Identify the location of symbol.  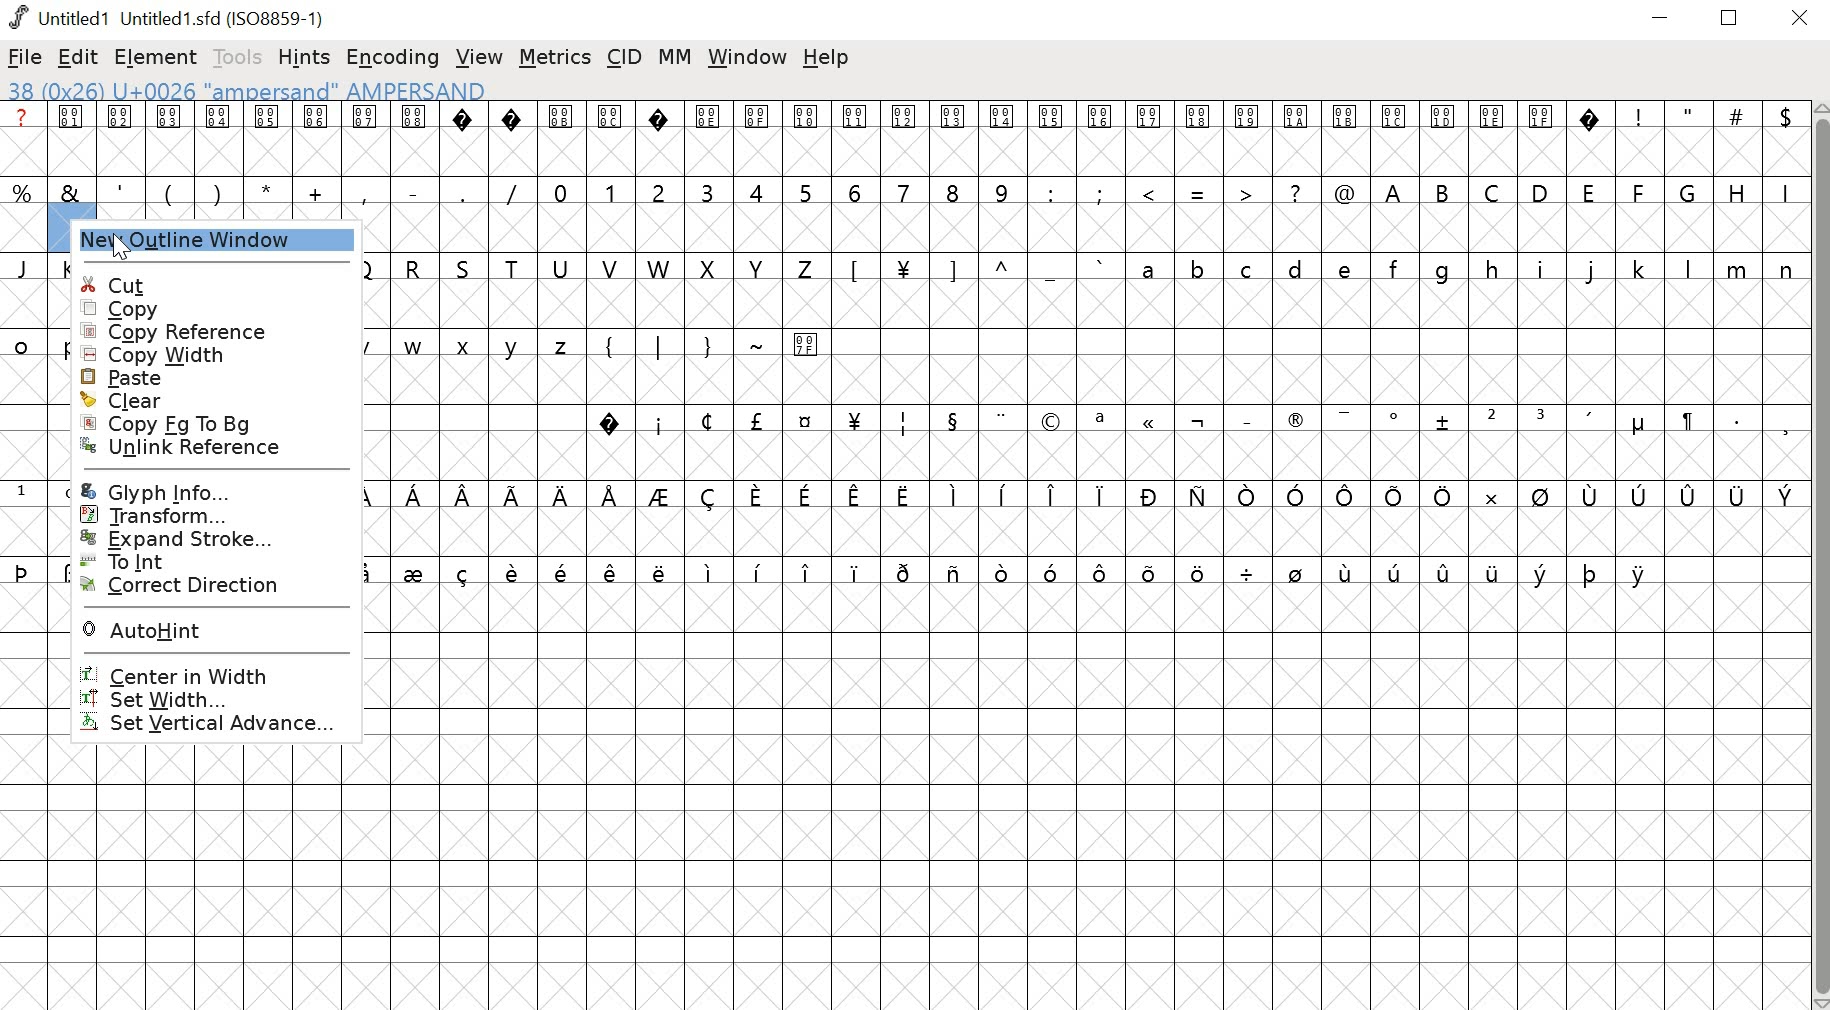
(659, 571).